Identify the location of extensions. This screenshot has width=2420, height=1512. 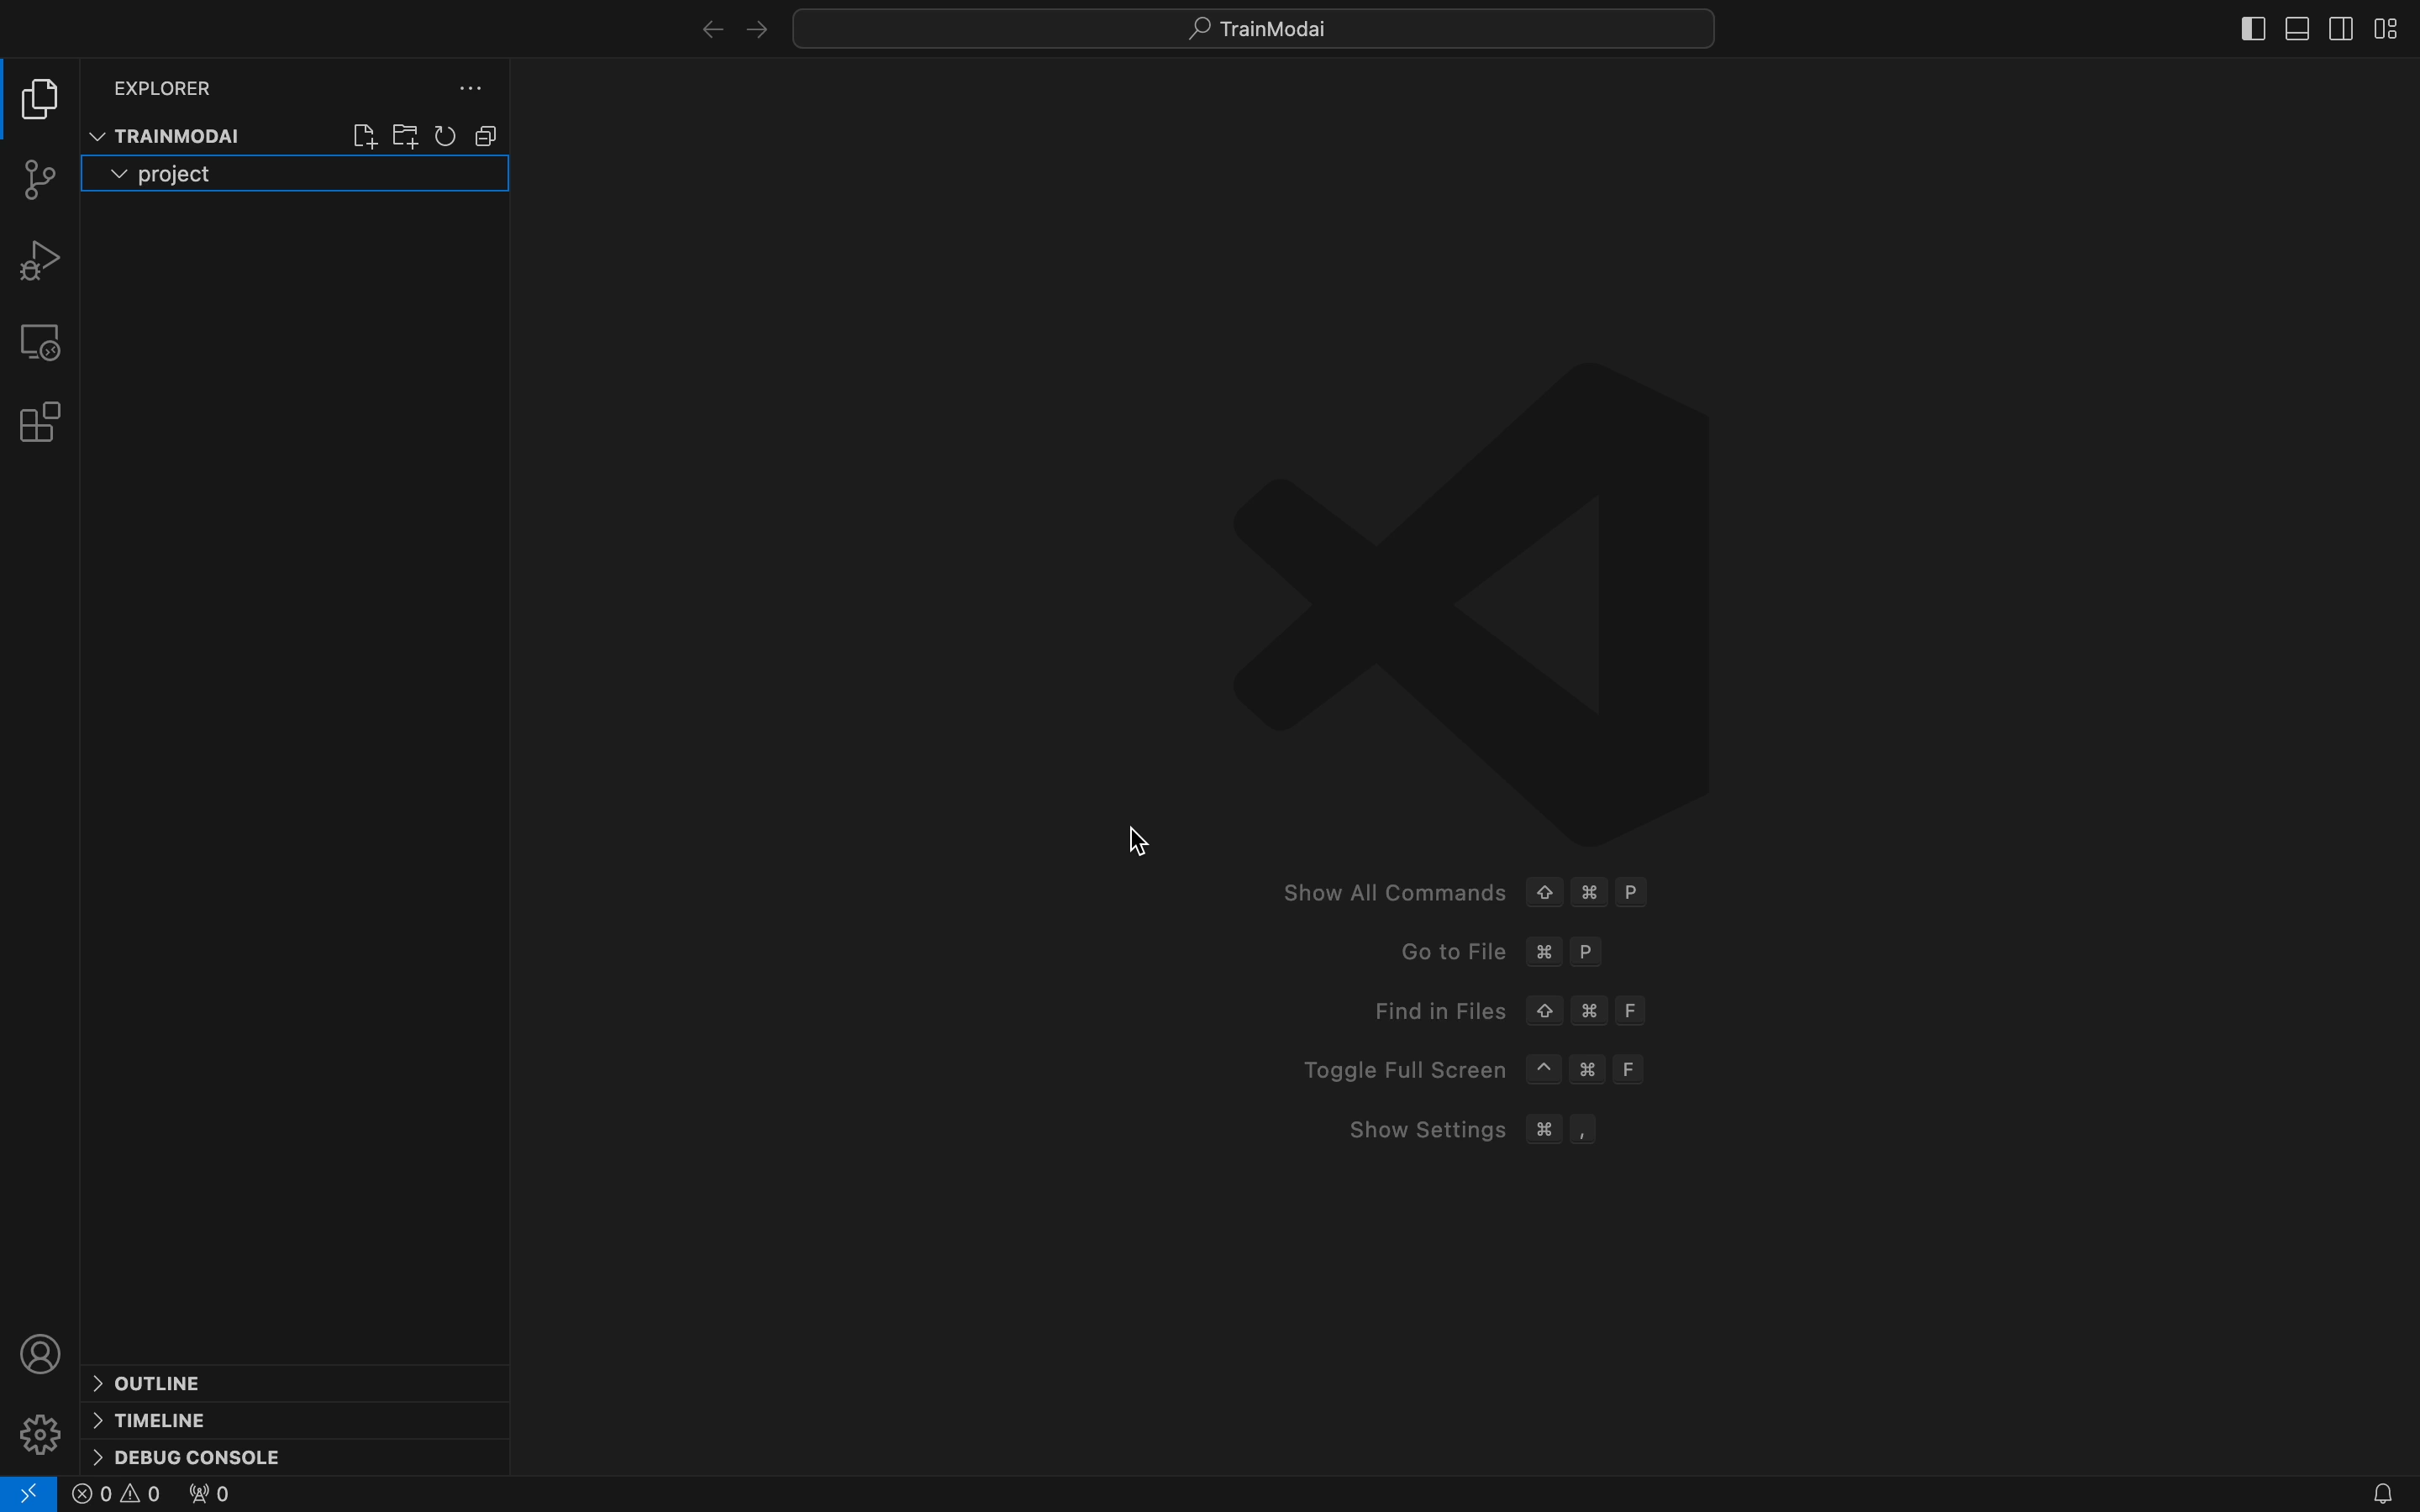
(44, 420).